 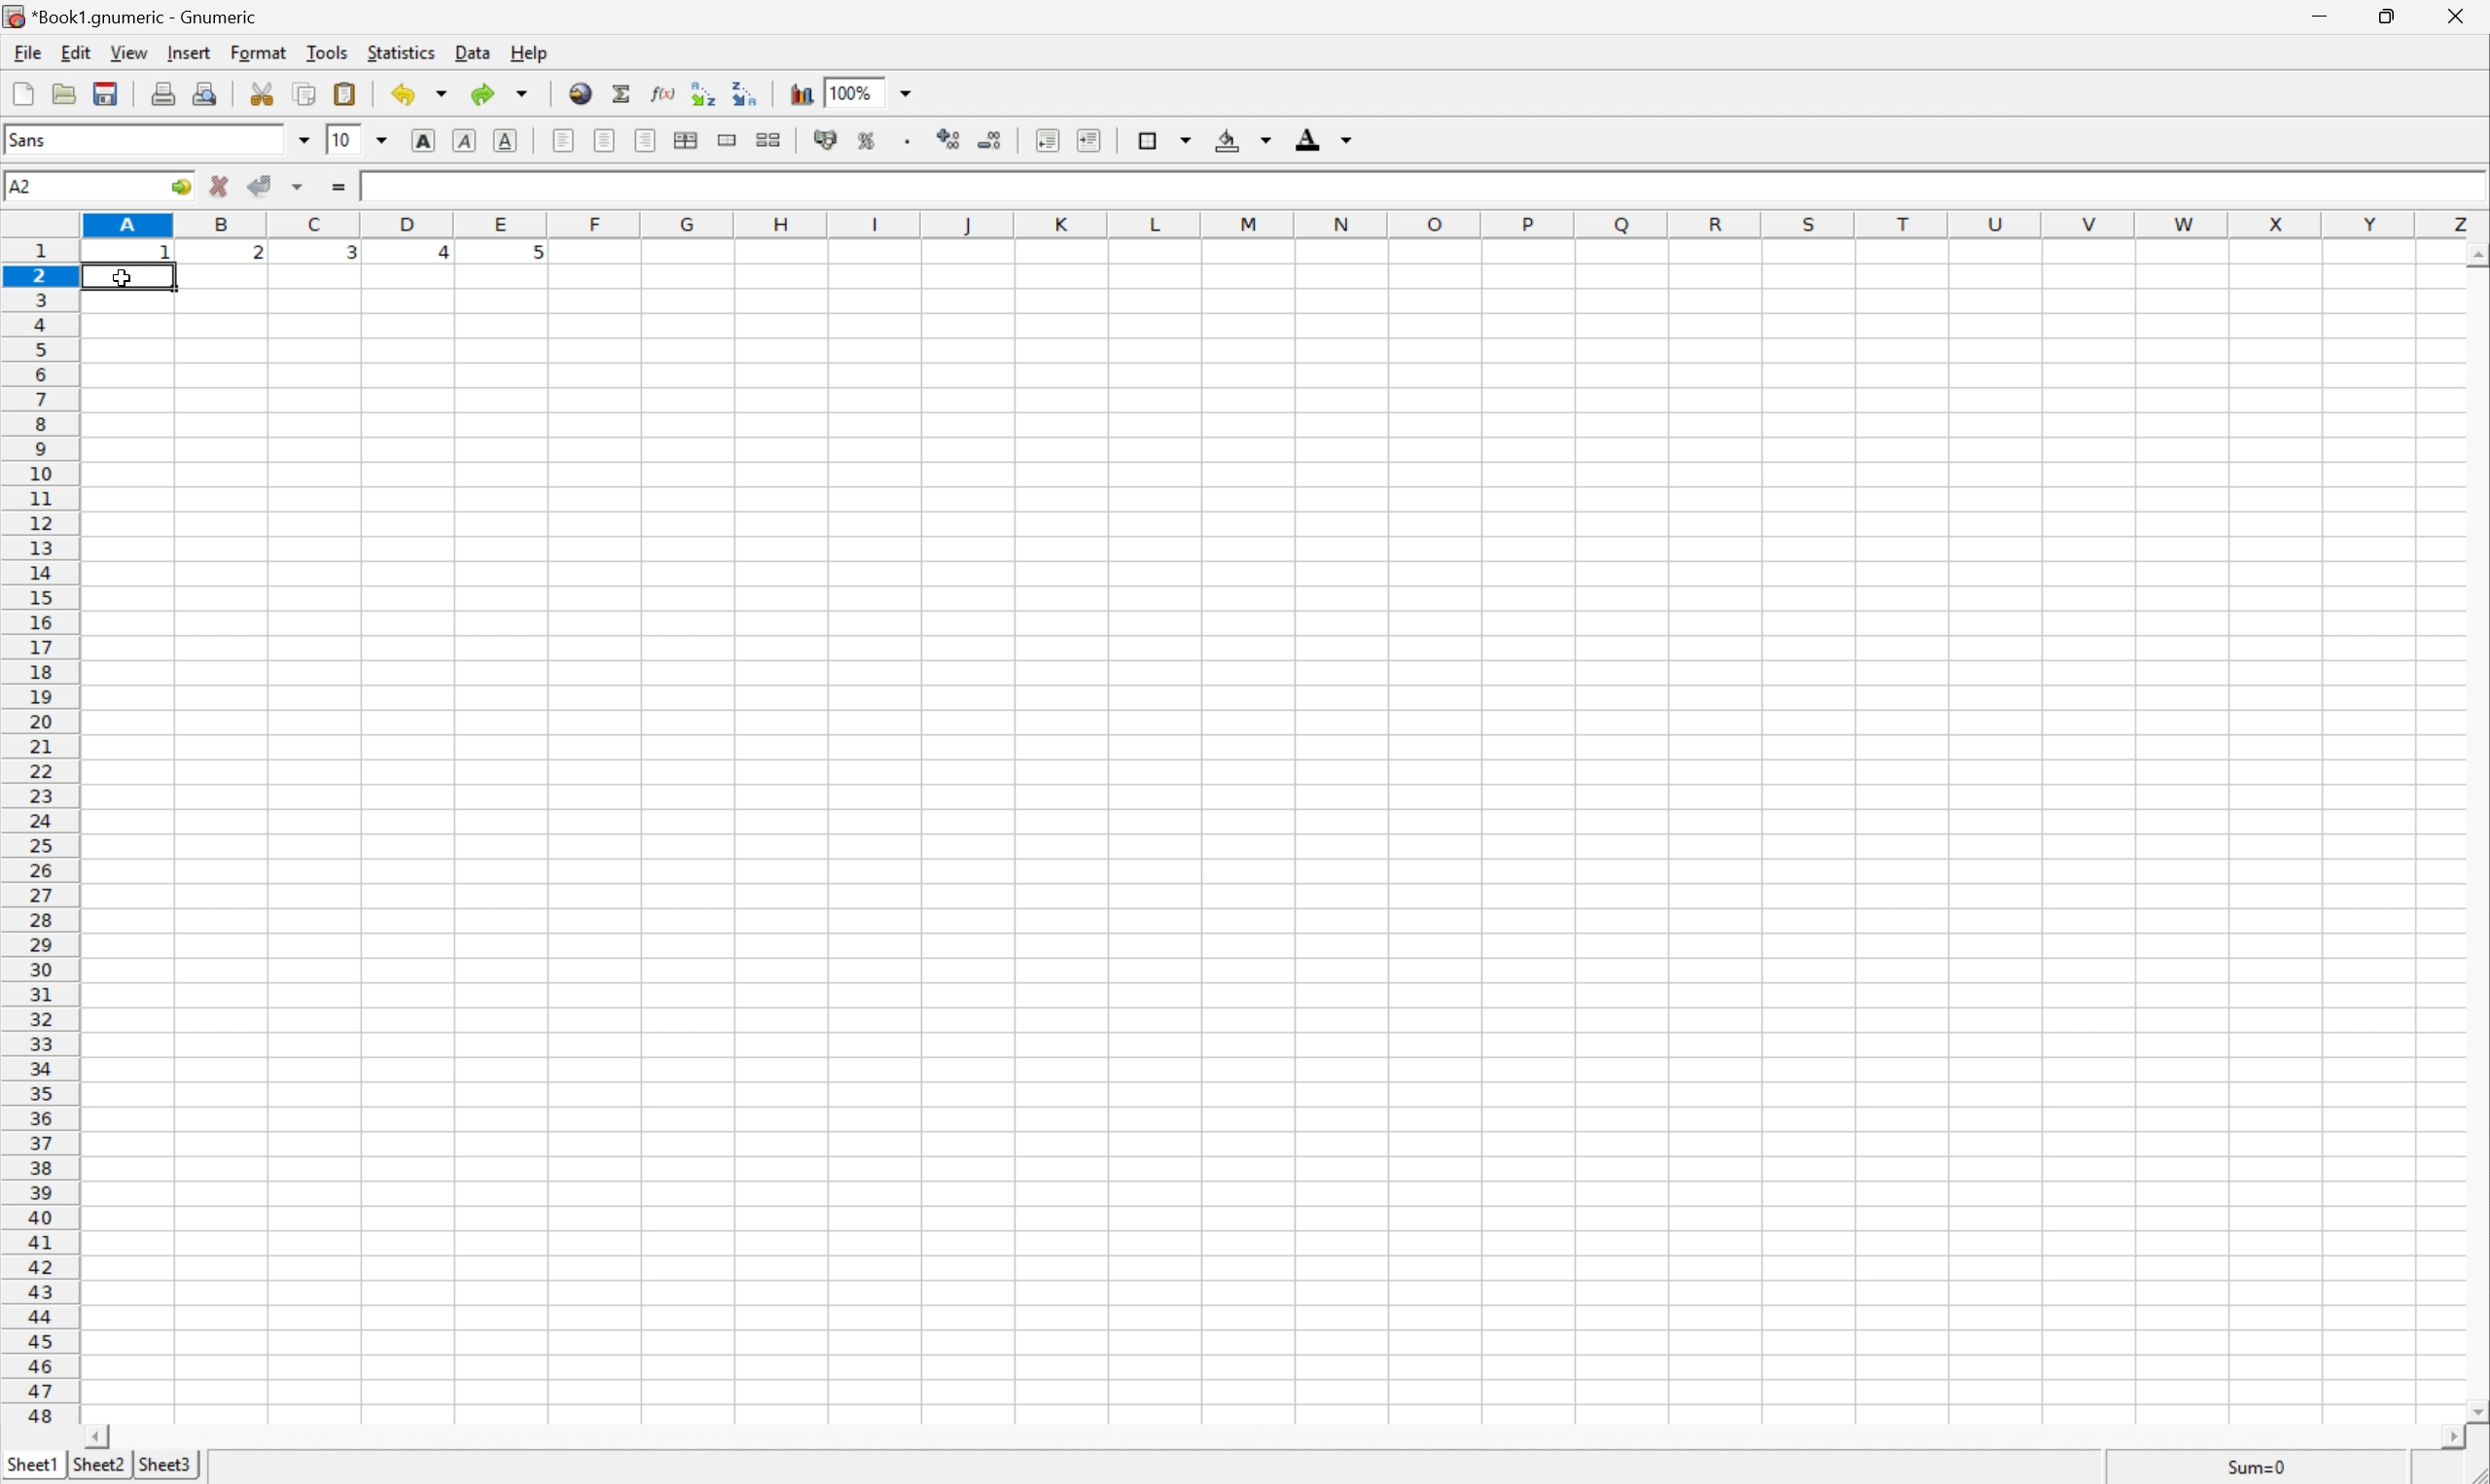 I want to click on background, so click(x=1245, y=139).